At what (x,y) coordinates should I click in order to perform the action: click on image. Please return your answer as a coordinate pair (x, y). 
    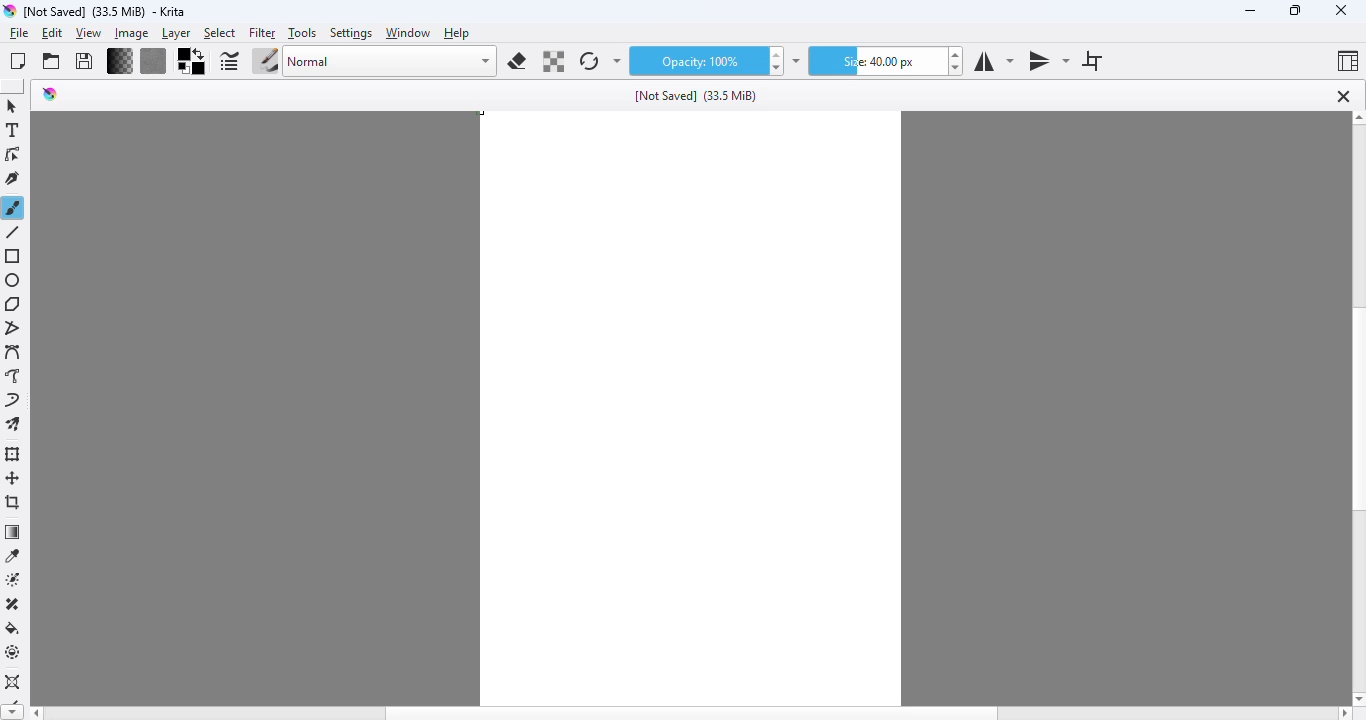
    Looking at the image, I should click on (132, 33).